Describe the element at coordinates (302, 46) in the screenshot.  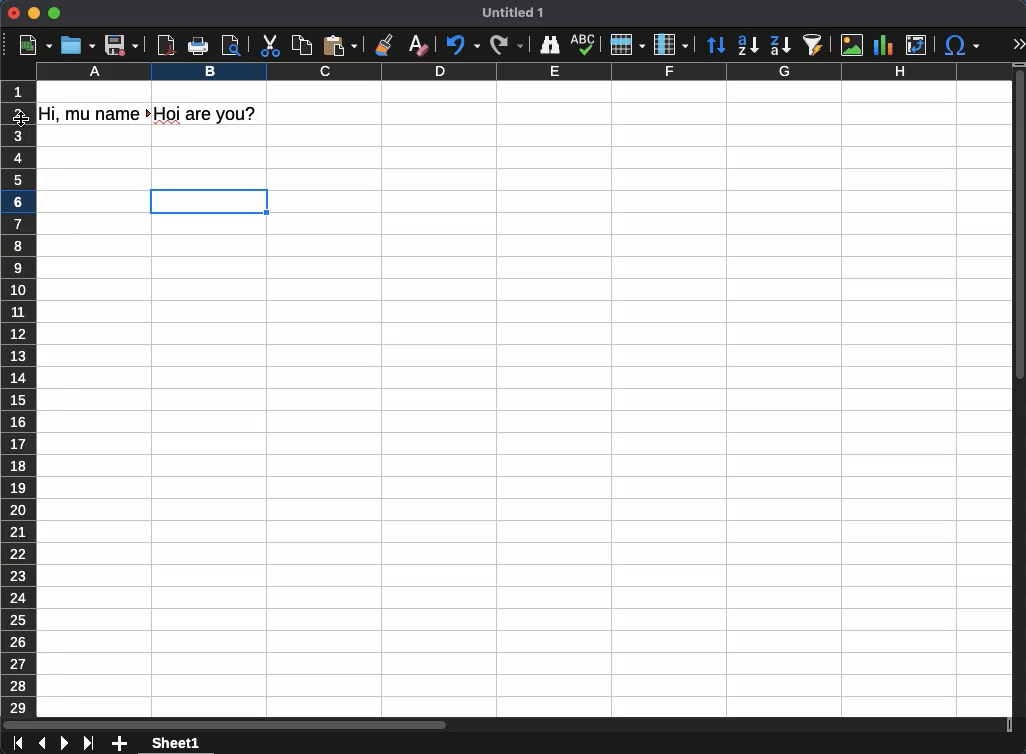
I see `copy` at that location.